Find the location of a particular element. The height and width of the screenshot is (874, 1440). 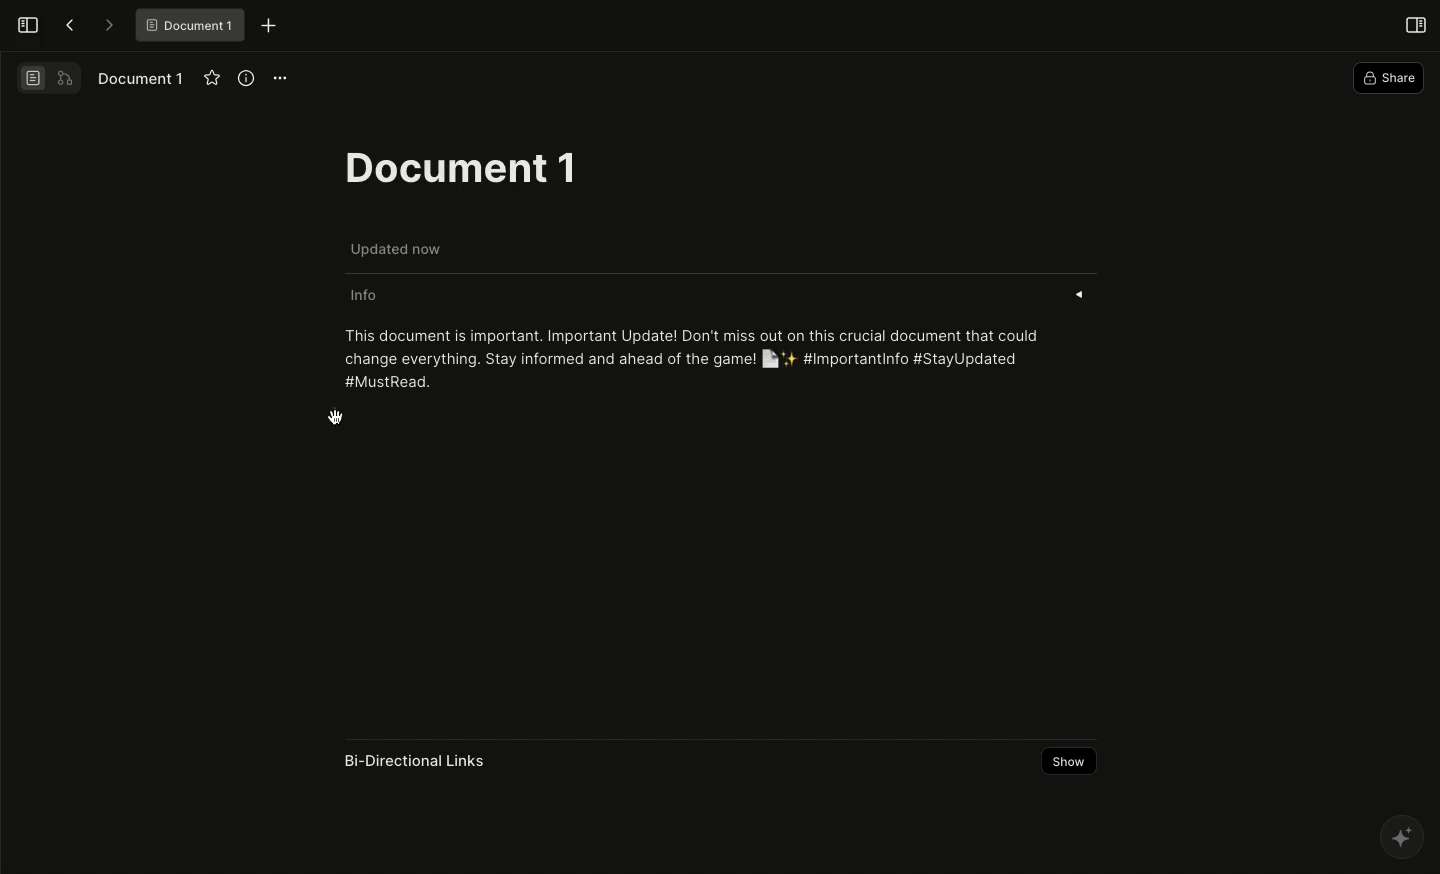

Open sidebar is located at coordinates (28, 26).